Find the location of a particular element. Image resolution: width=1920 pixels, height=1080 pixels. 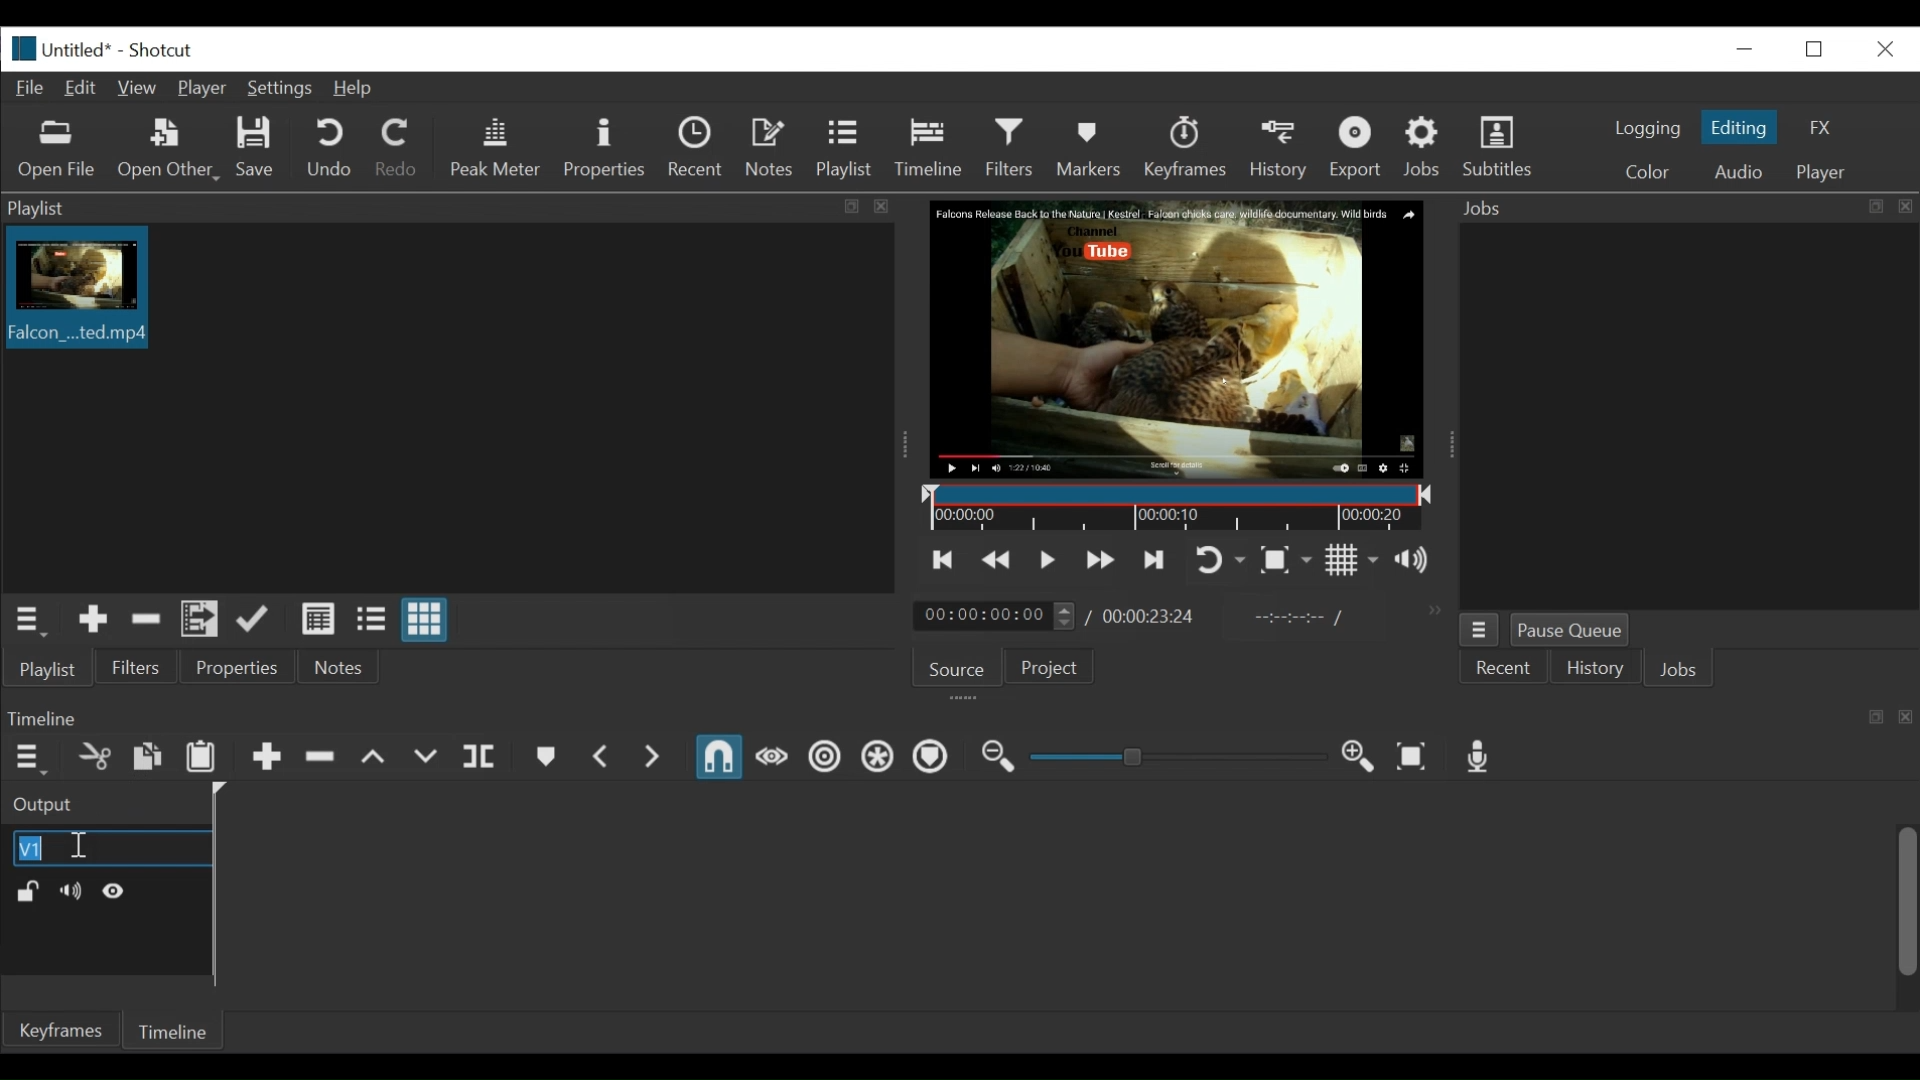

Edit is located at coordinates (83, 88).